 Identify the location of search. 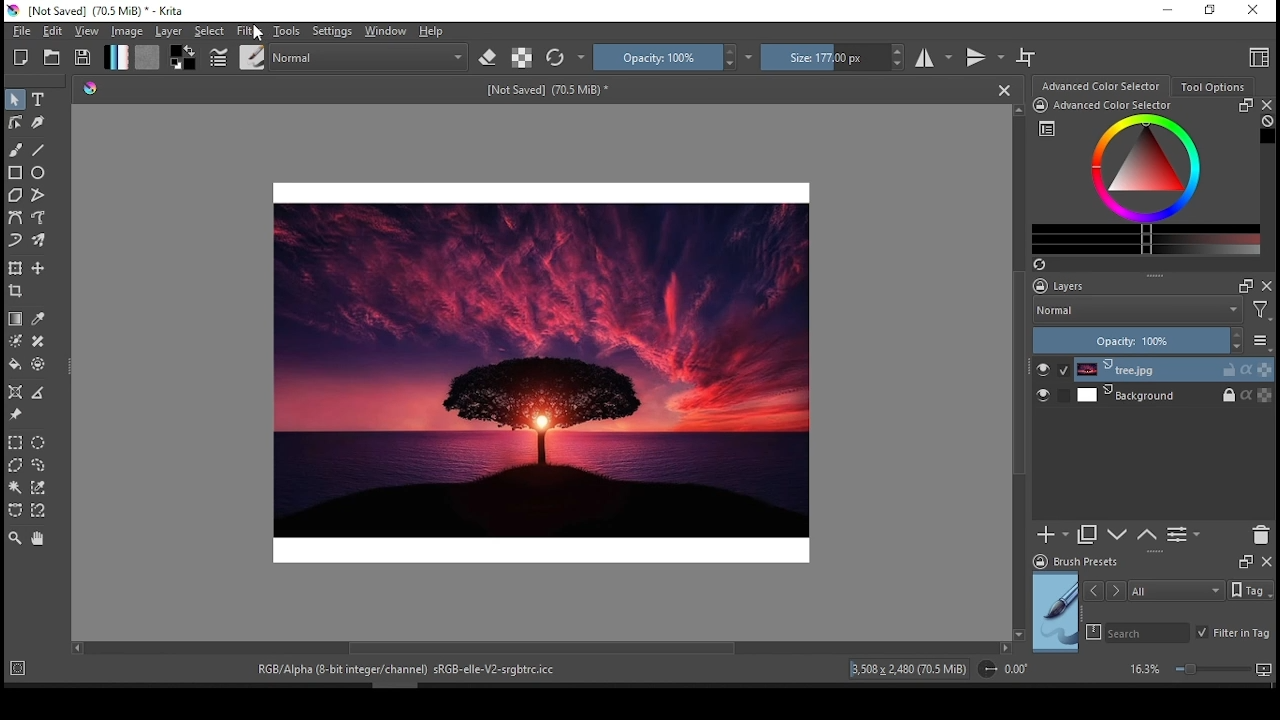
(1090, 632).